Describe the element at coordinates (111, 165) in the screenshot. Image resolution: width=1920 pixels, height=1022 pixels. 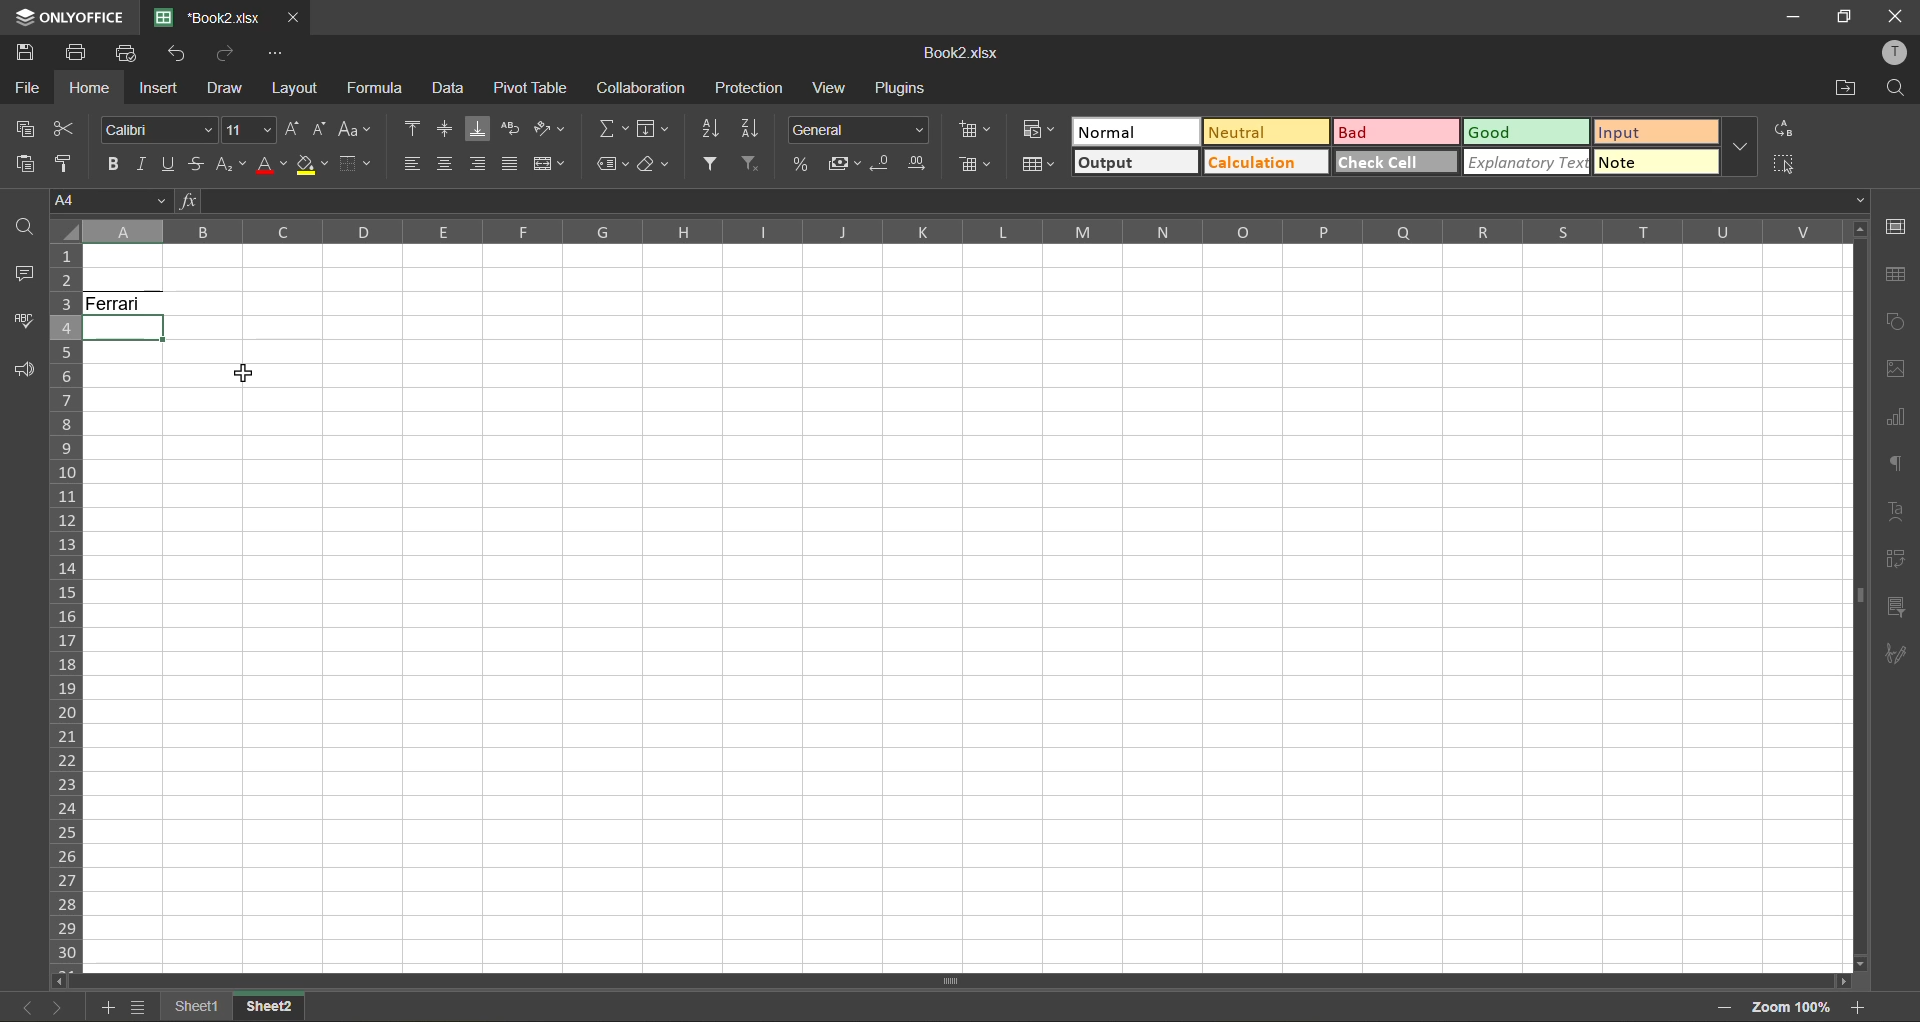
I see `bold` at that location.